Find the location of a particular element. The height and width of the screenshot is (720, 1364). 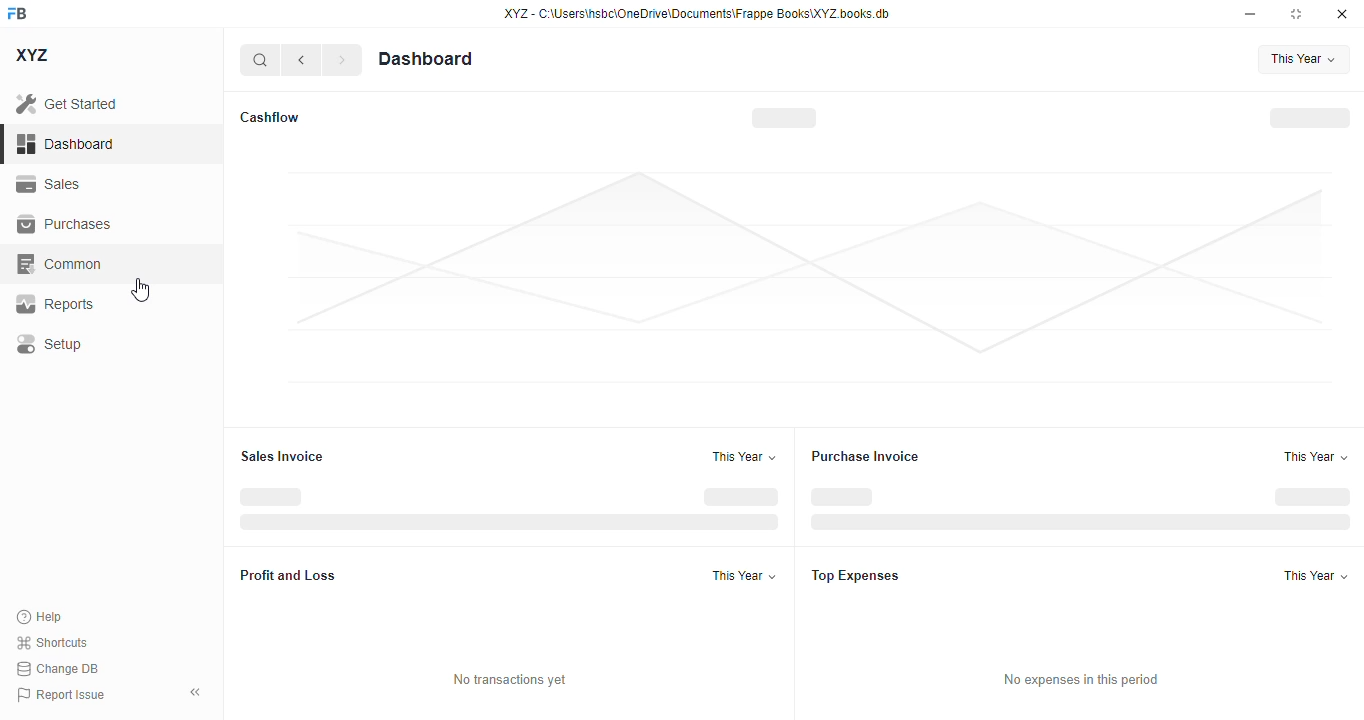

no expenses in this period is located at coordinates (1081, 680).